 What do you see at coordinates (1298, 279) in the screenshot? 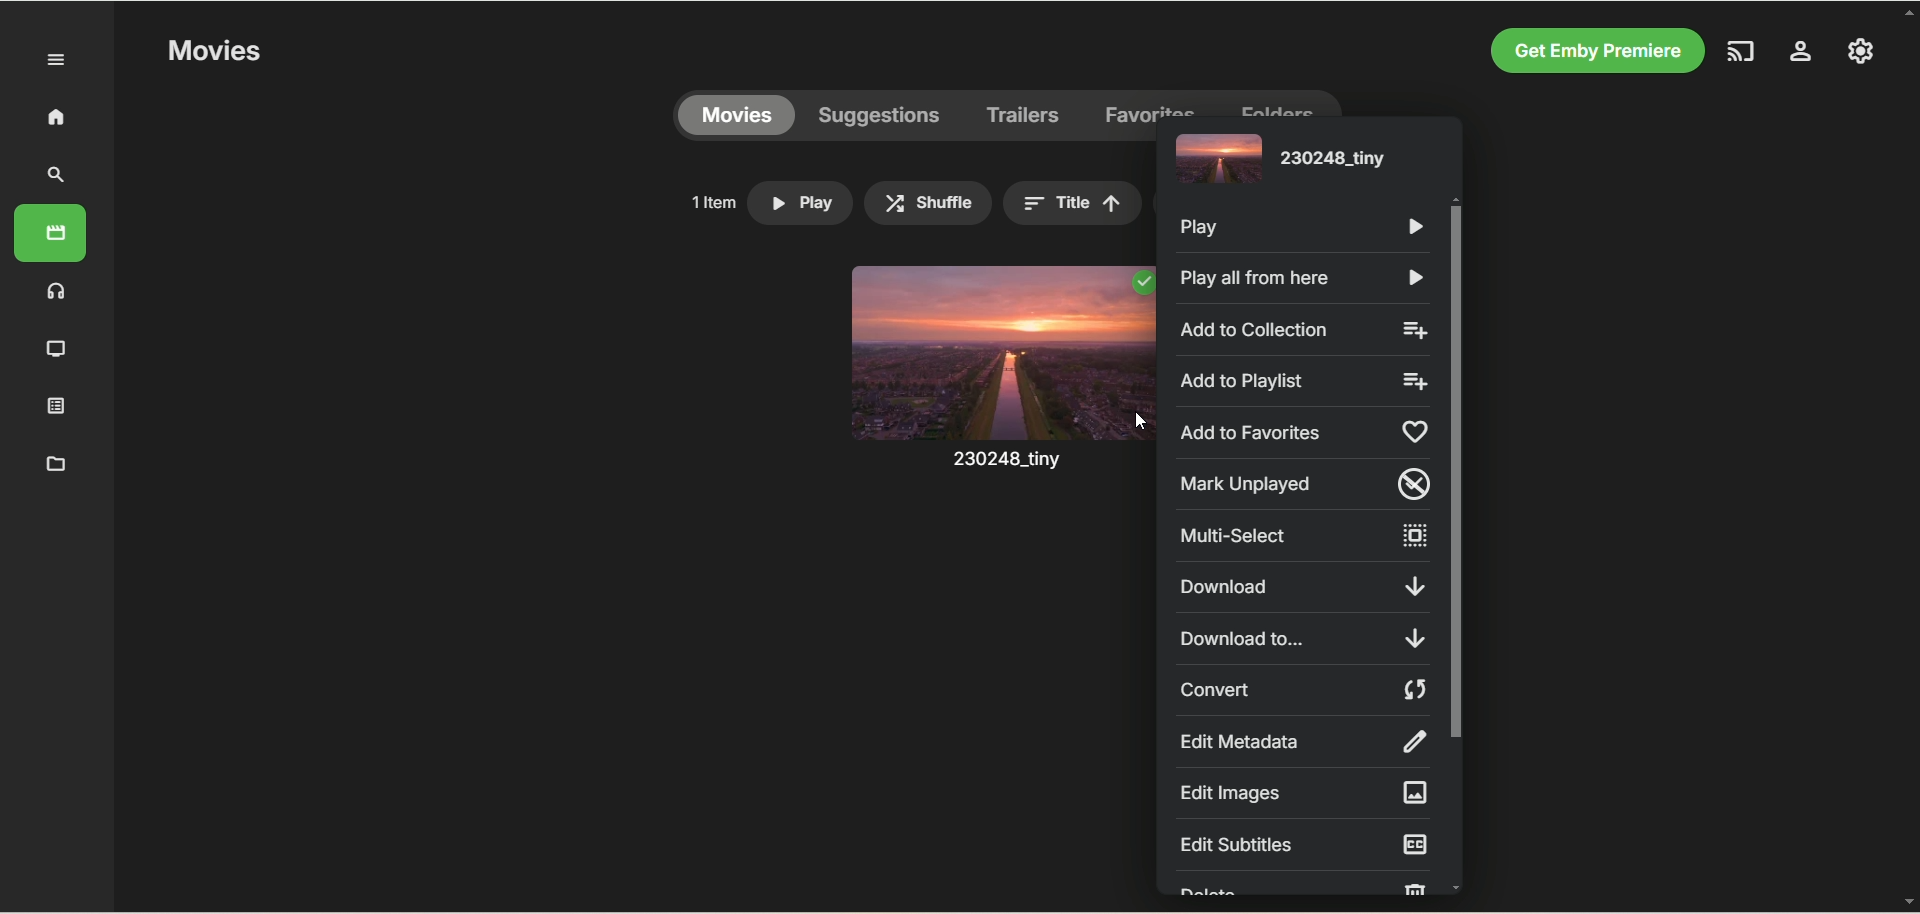
I see `play all from here` at bounding box center [1298, 279].